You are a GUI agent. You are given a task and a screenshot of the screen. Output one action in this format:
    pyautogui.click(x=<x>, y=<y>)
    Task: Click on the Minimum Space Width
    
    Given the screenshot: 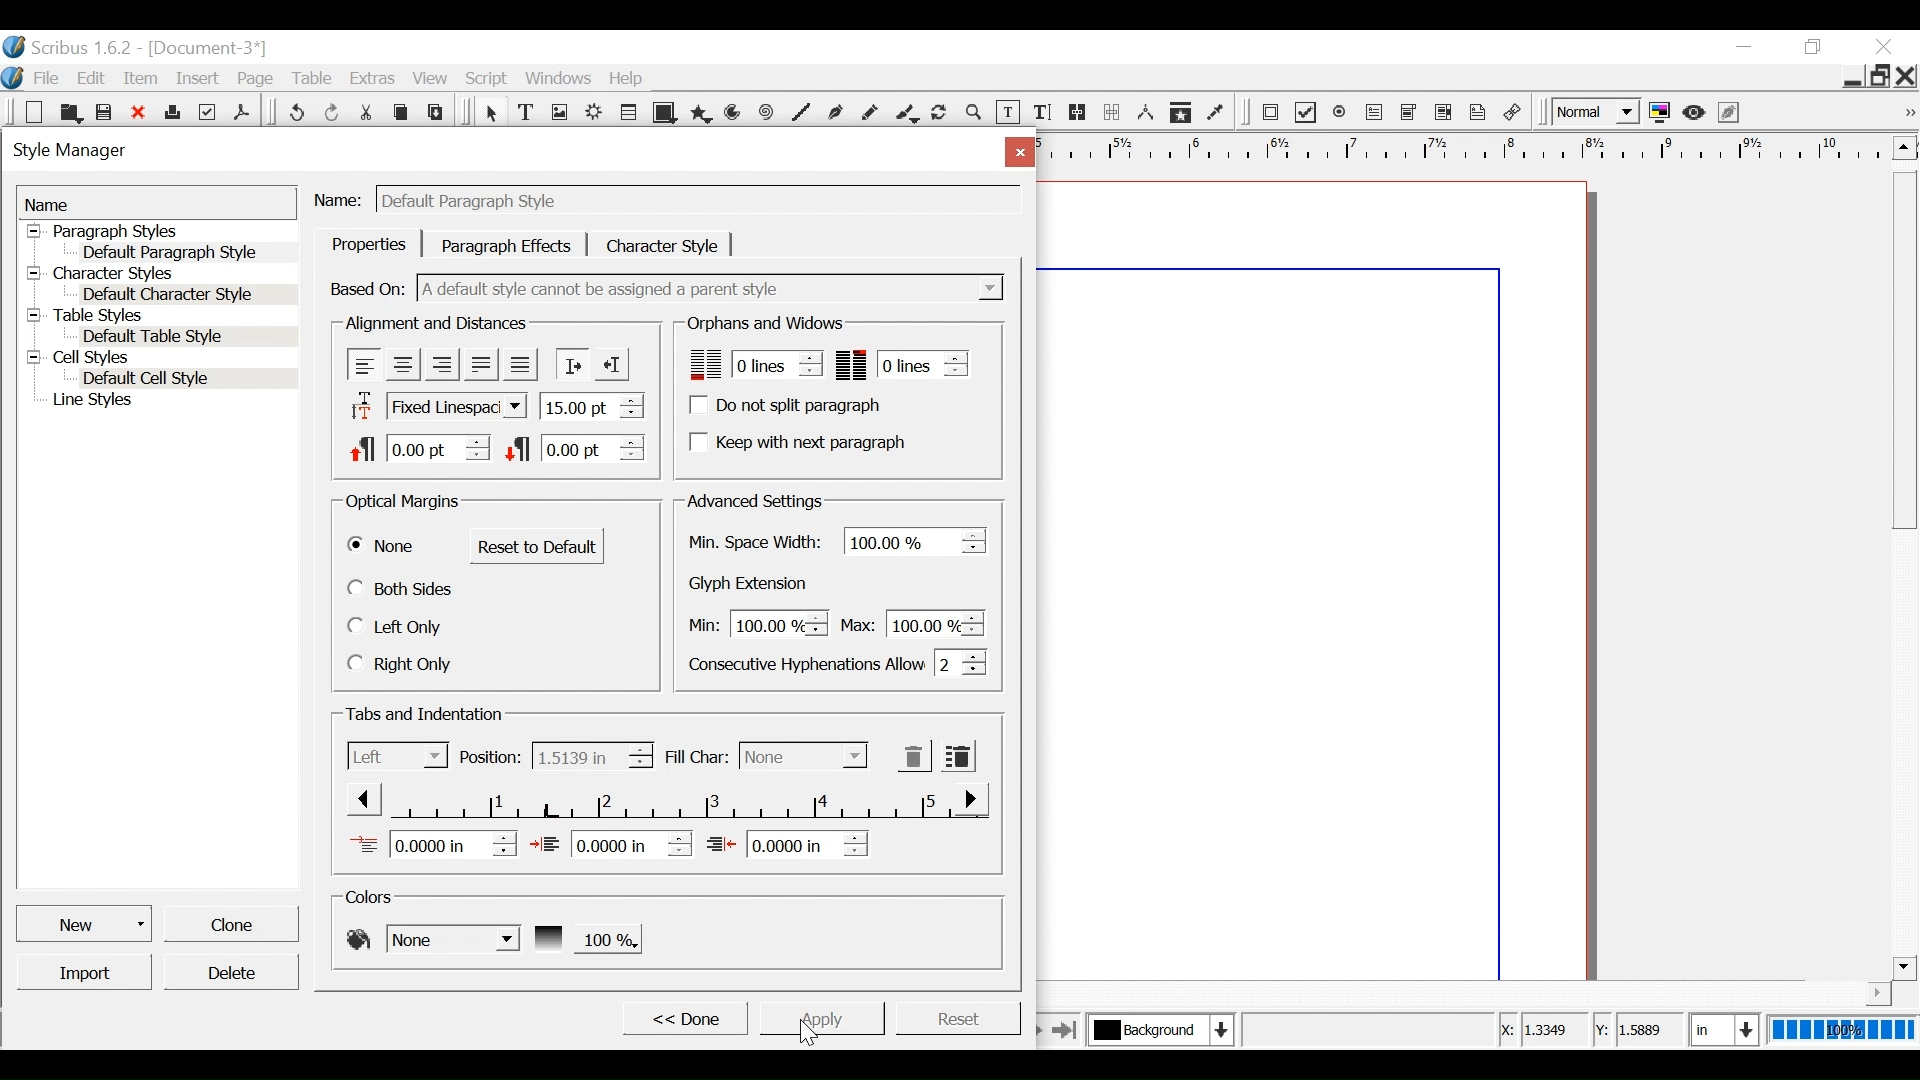 What is the action you would take?
    pyautogui.click(x=758, y=543)
    